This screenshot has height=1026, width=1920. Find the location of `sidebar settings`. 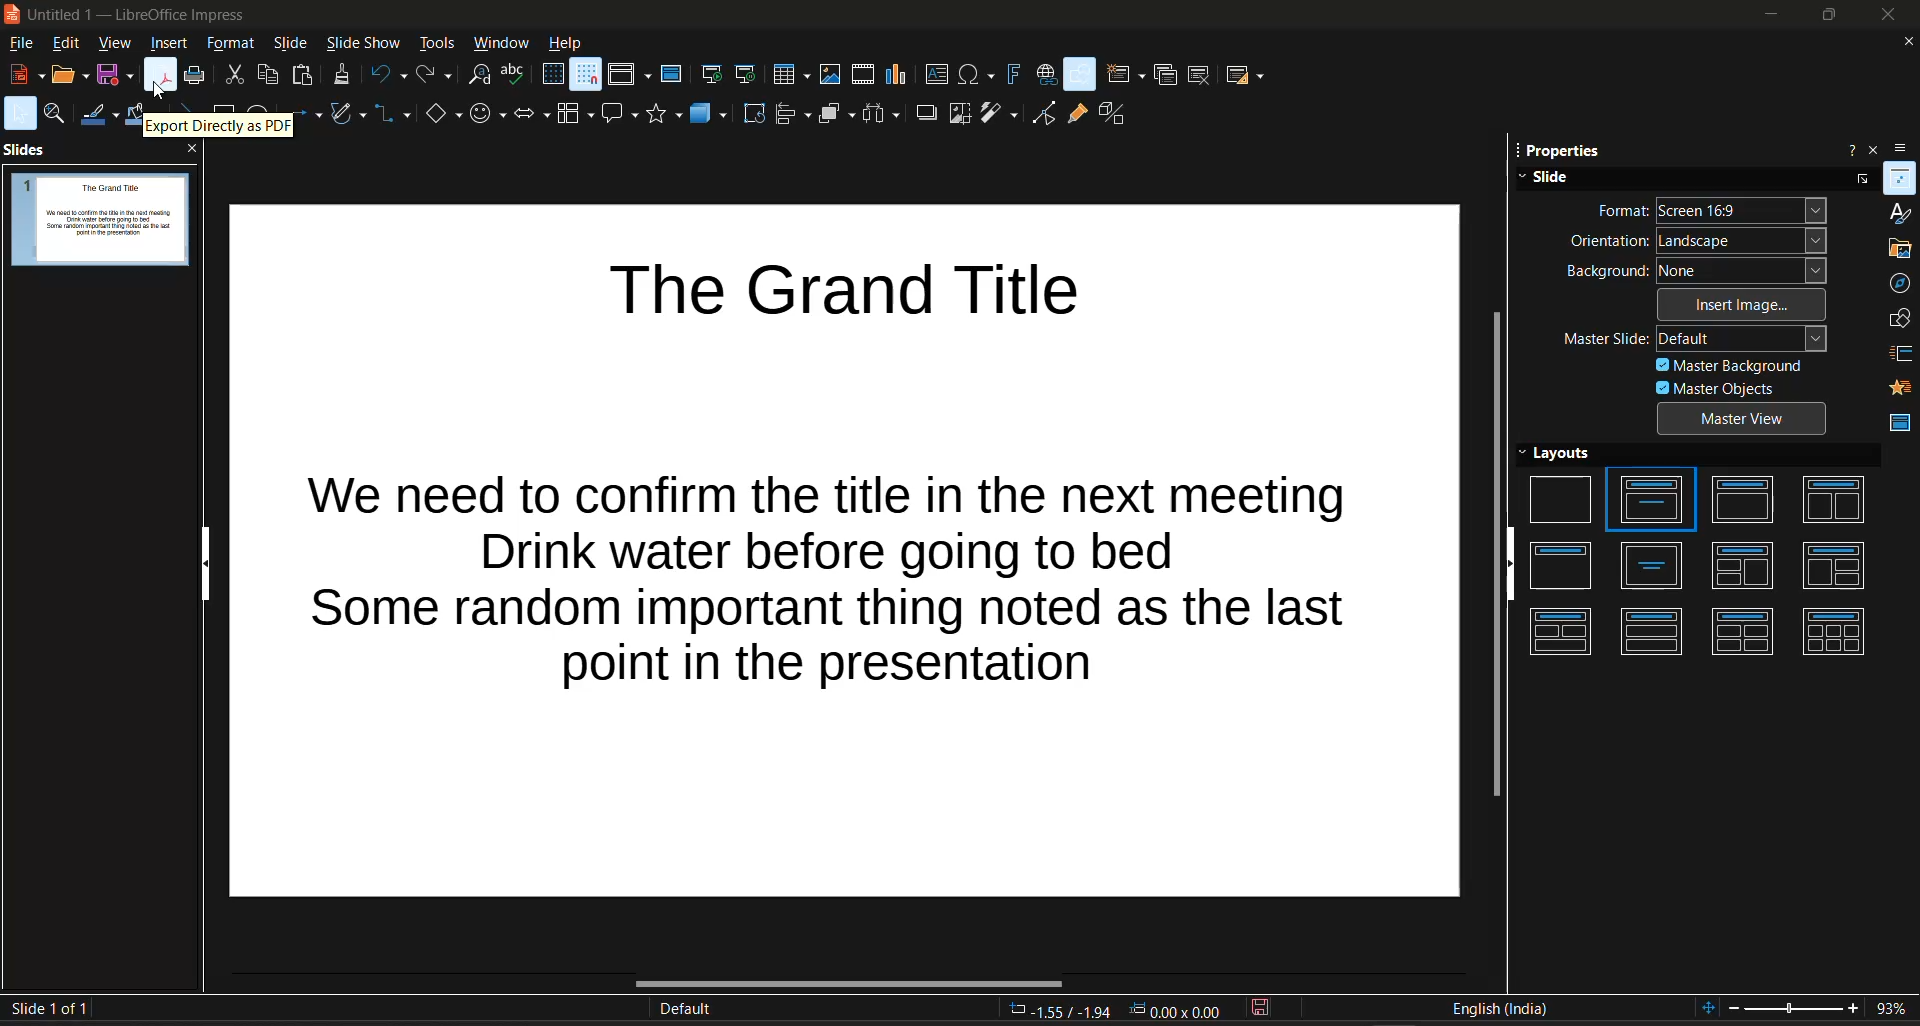

sidebar settings is located at coordinates (1907, 147).